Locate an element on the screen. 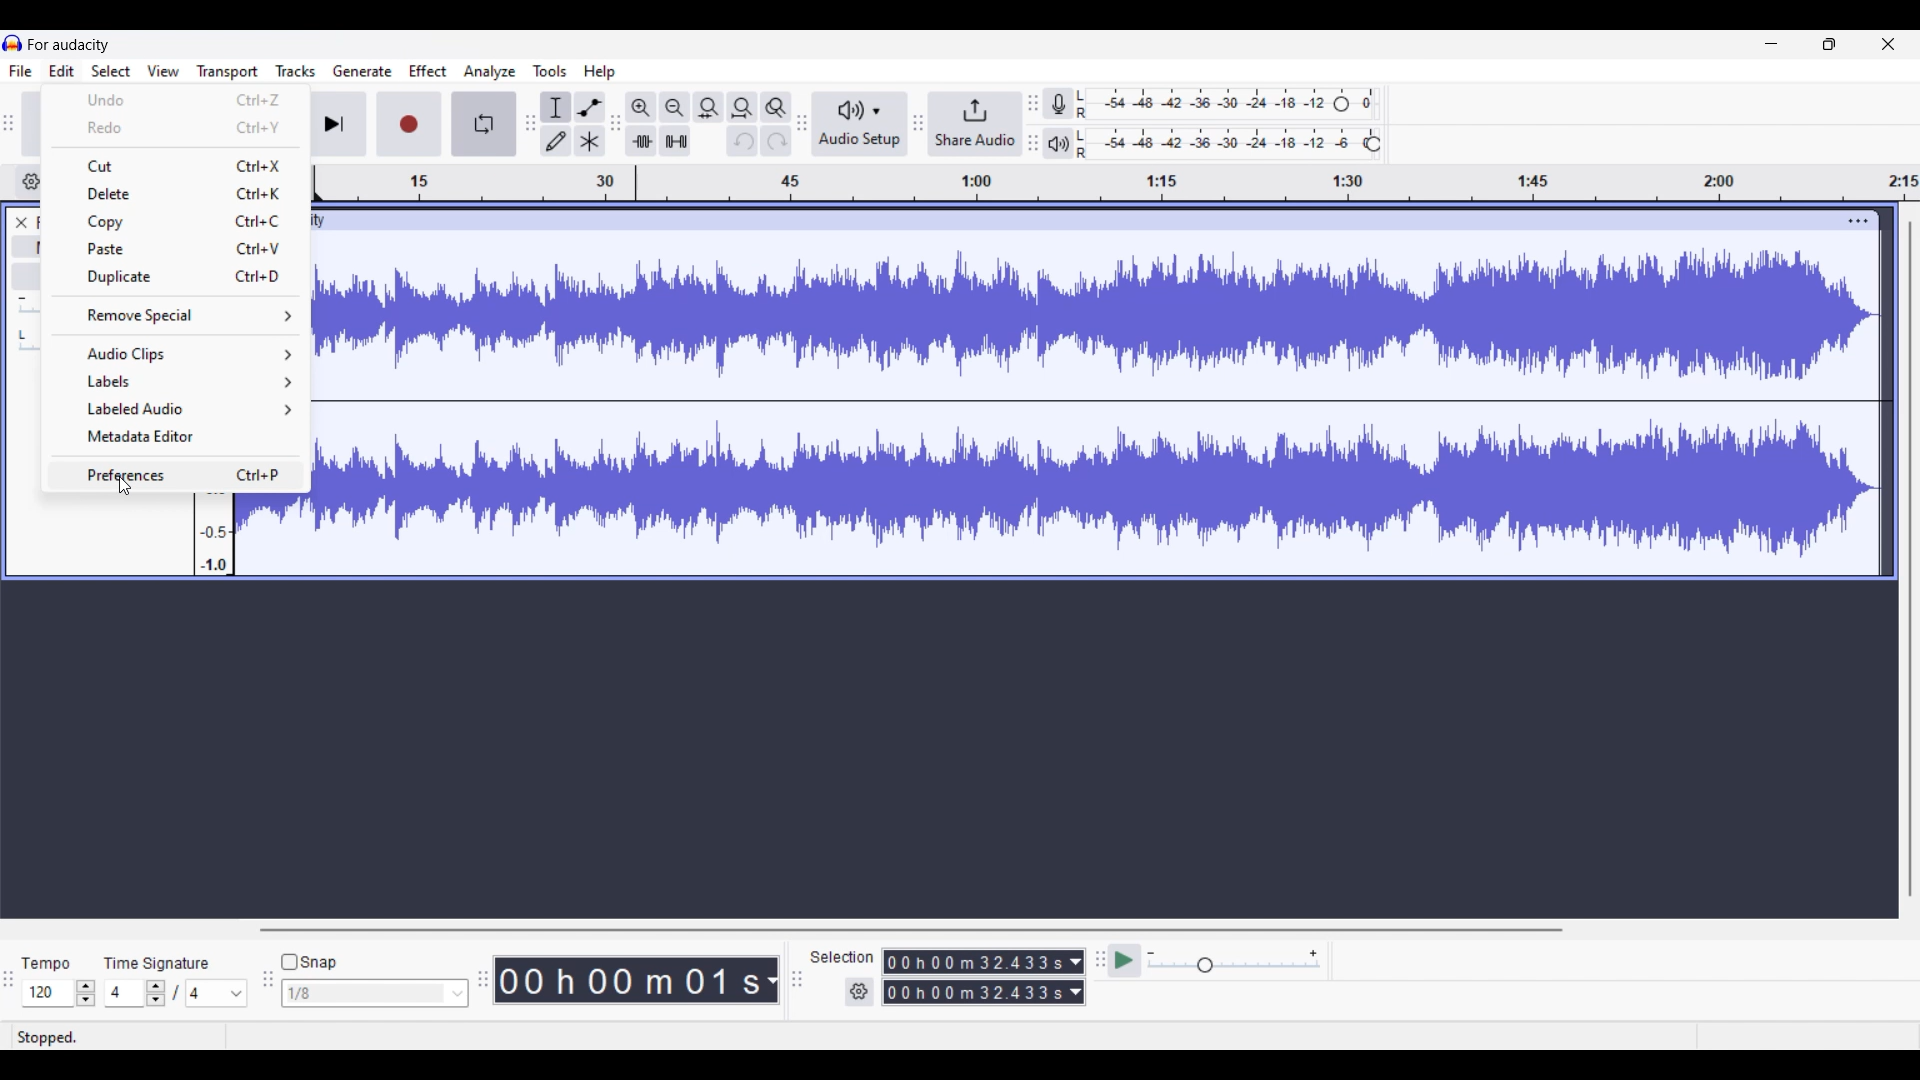  Copy is located at coordinates (176, 222).